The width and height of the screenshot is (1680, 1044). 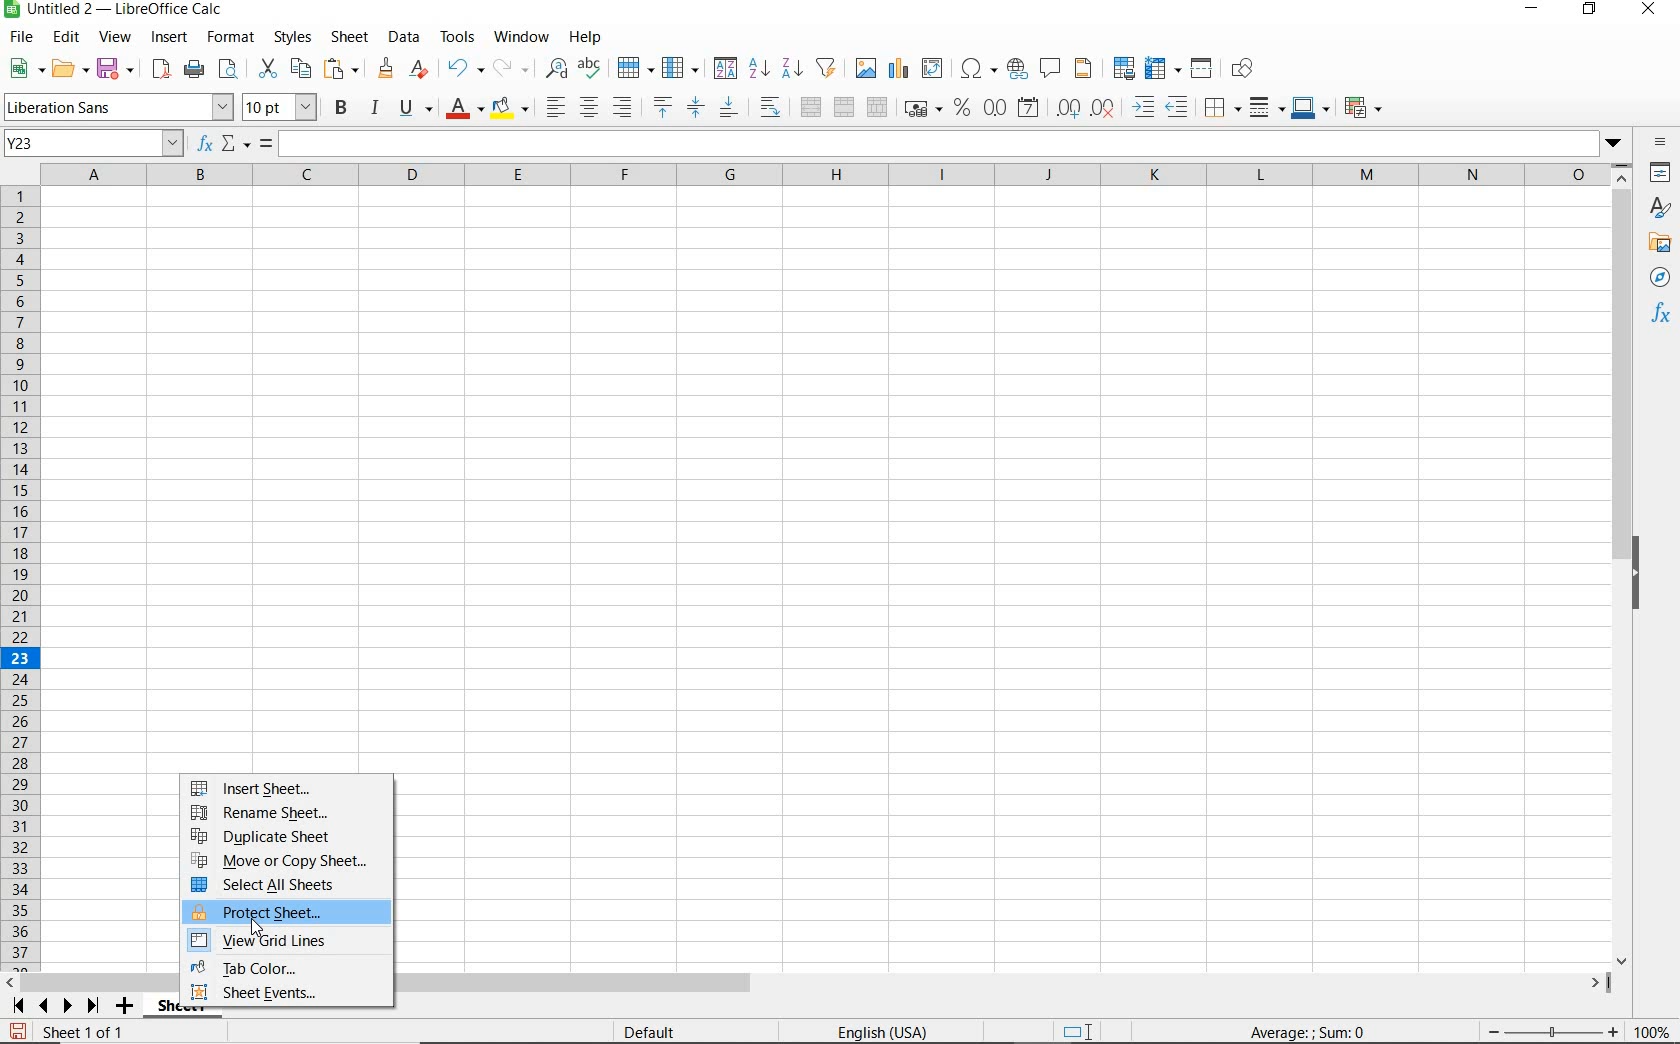 I want to click on SHEET, so click(x=348, y=39).